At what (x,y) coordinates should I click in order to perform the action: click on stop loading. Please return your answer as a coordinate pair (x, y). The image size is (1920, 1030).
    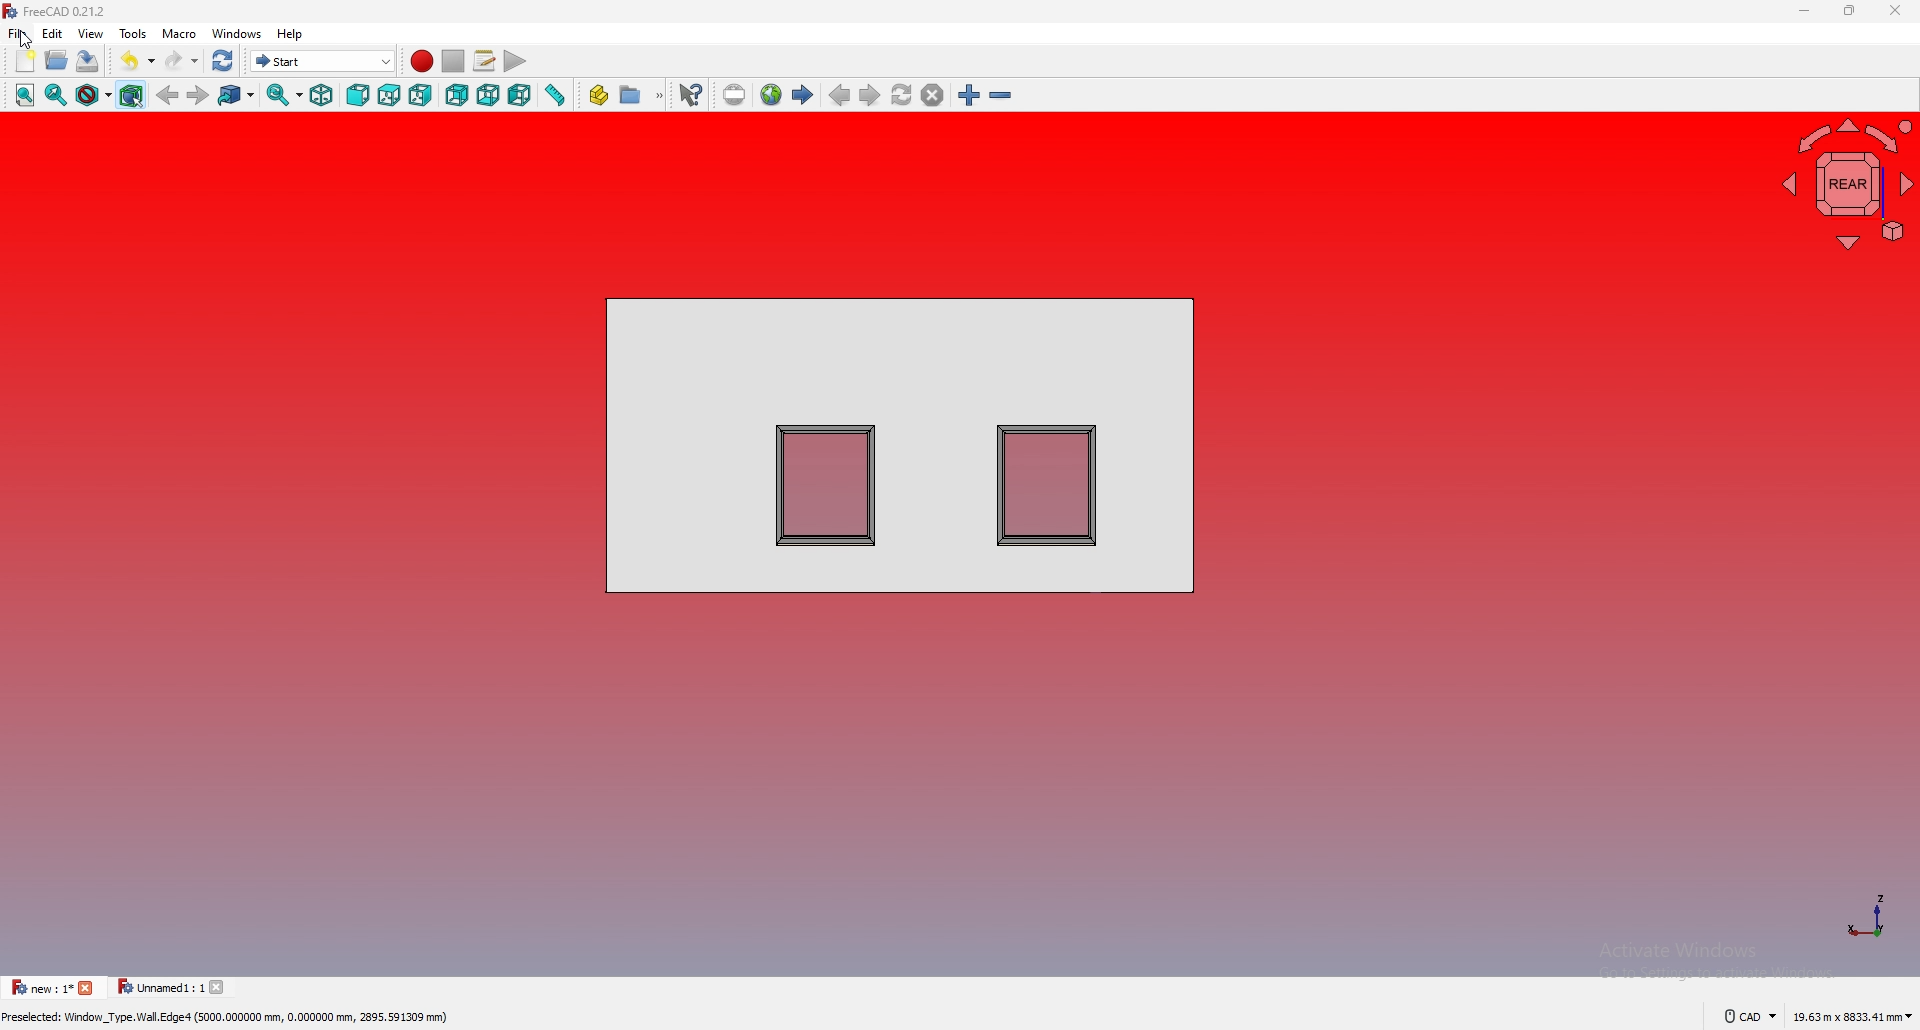
    Looking at the image, I should click on (933, 95).